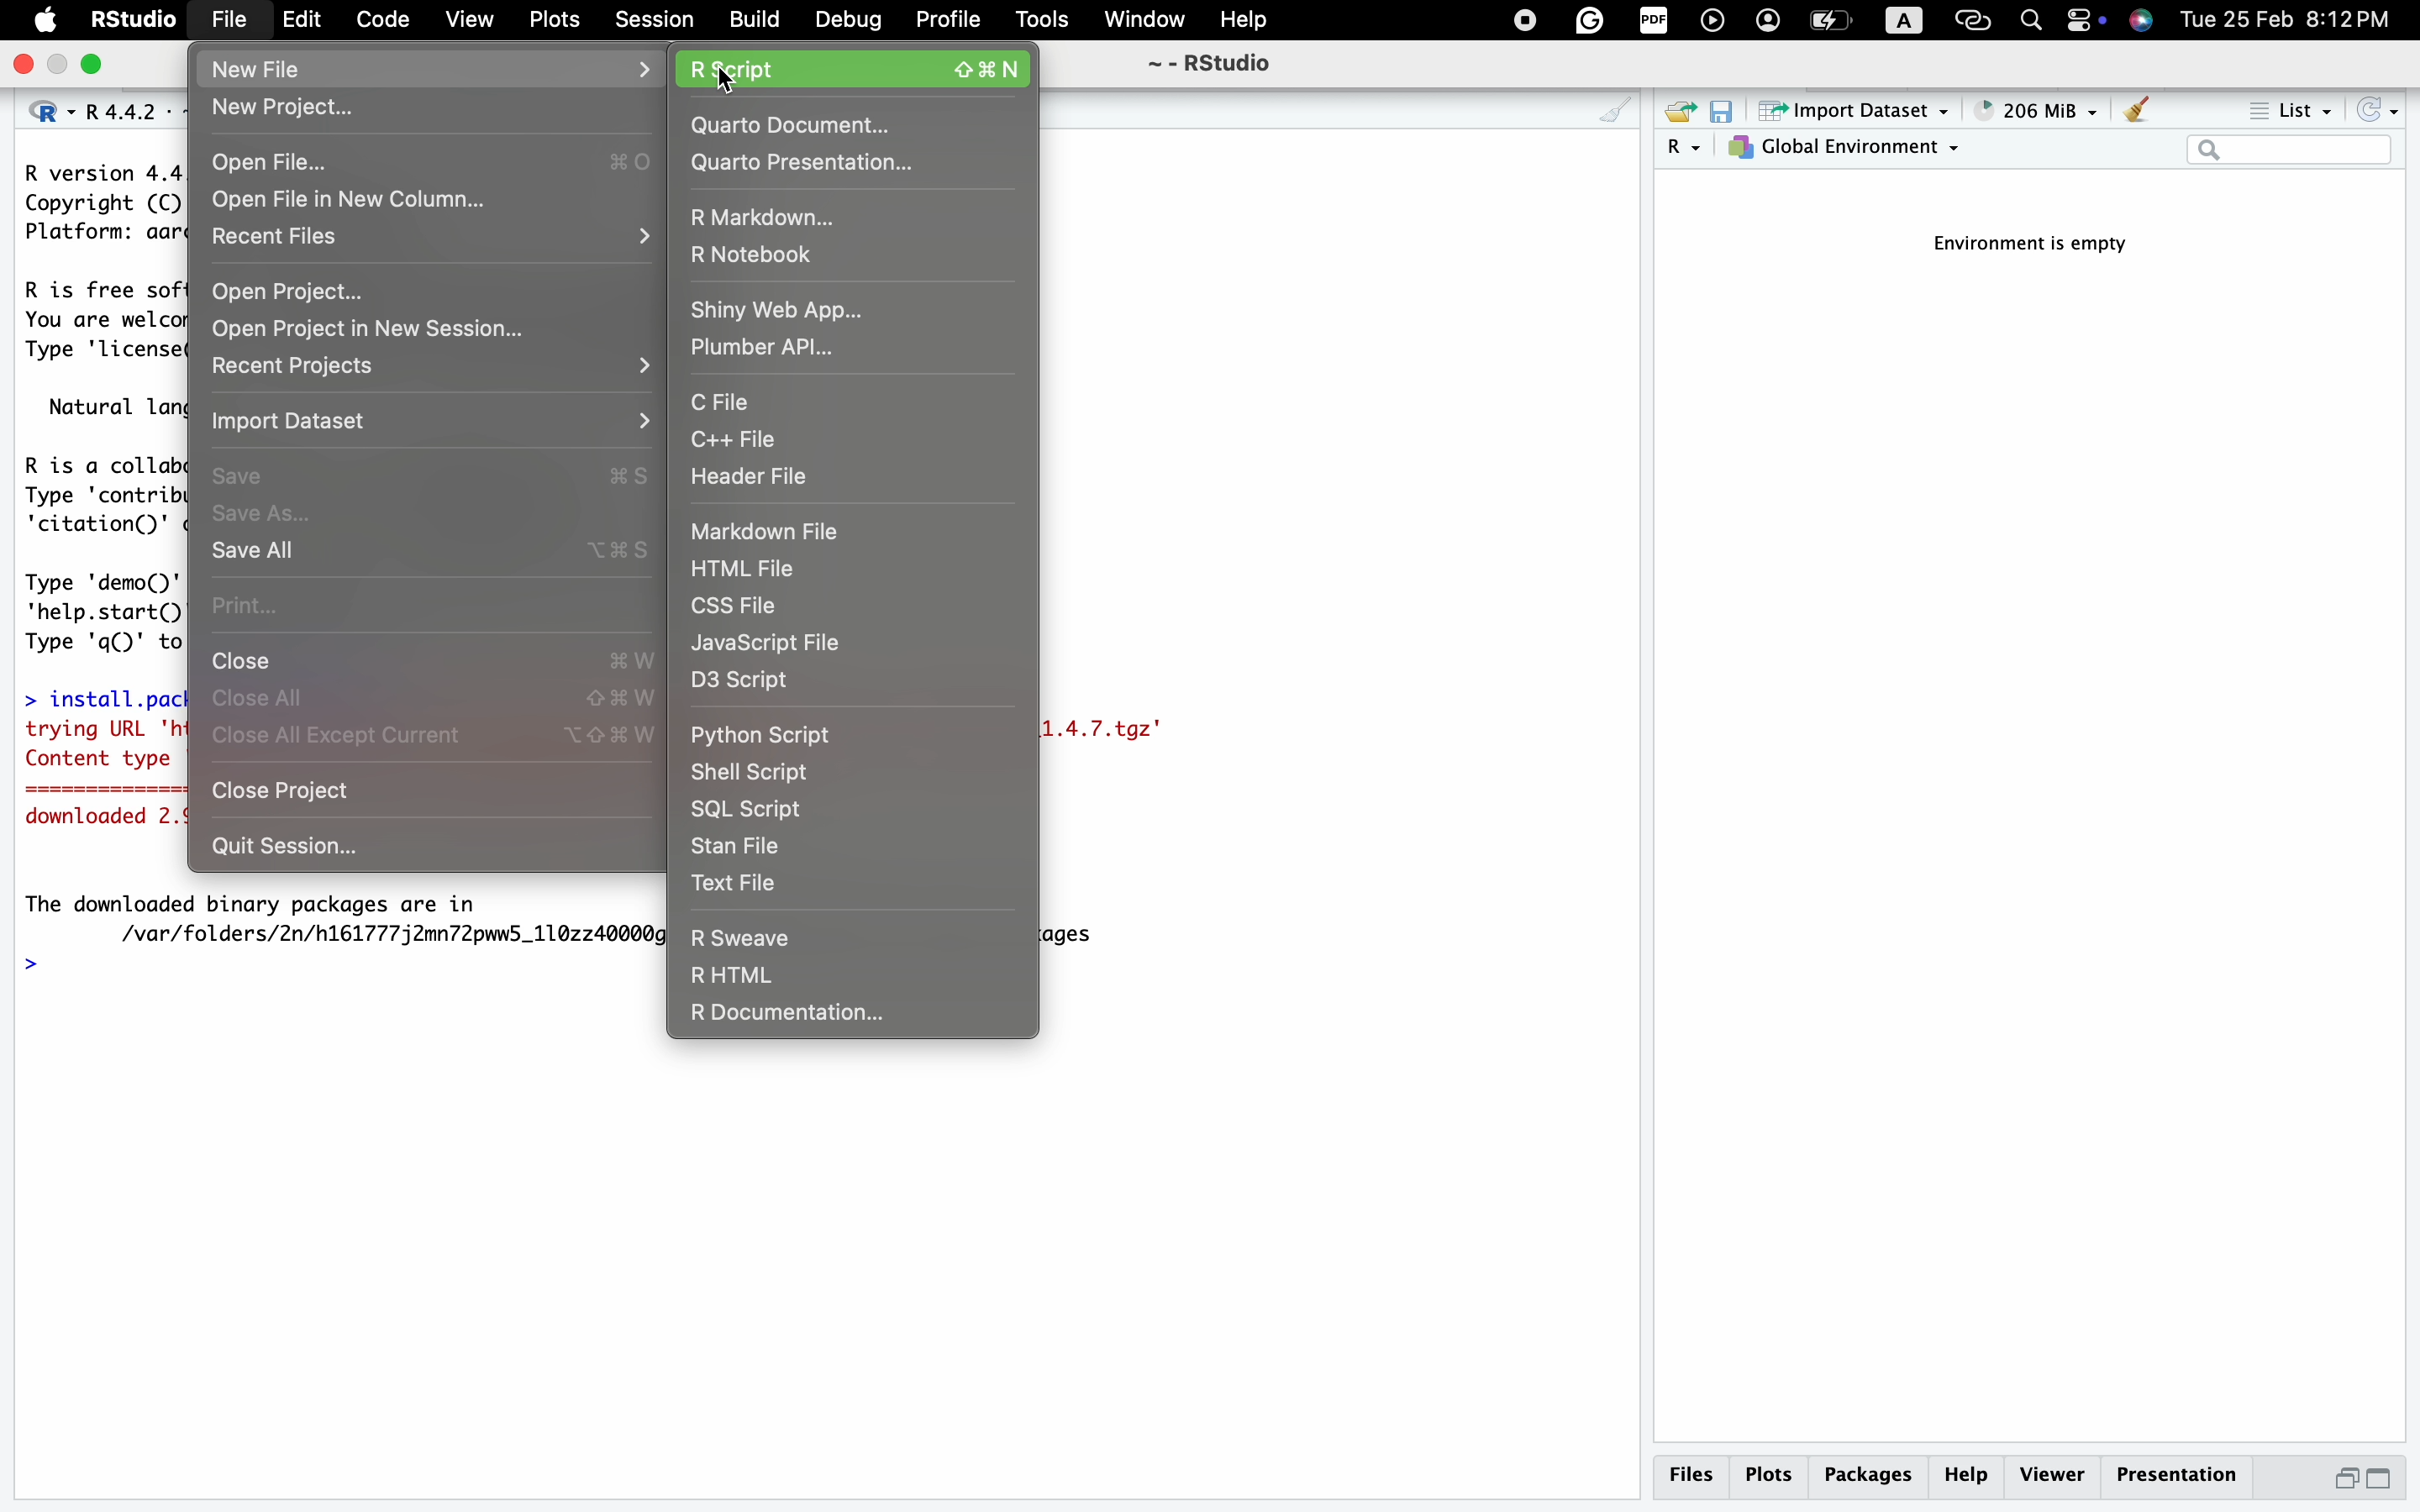 The image size is (2420, 1512). I want to click on stop, so click(1519, 19).